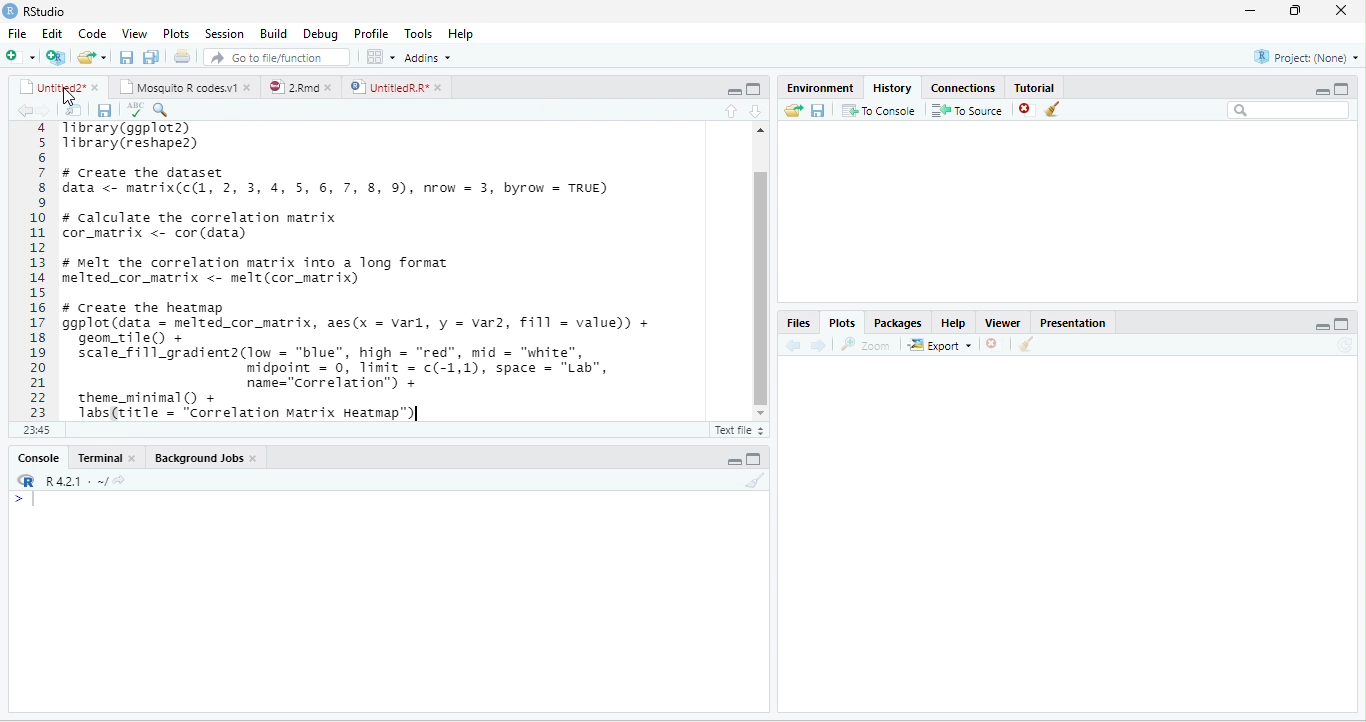 Image resolution: width=1366 pixels, height=722 pixels. I want to click on to source, so click(965, 111).